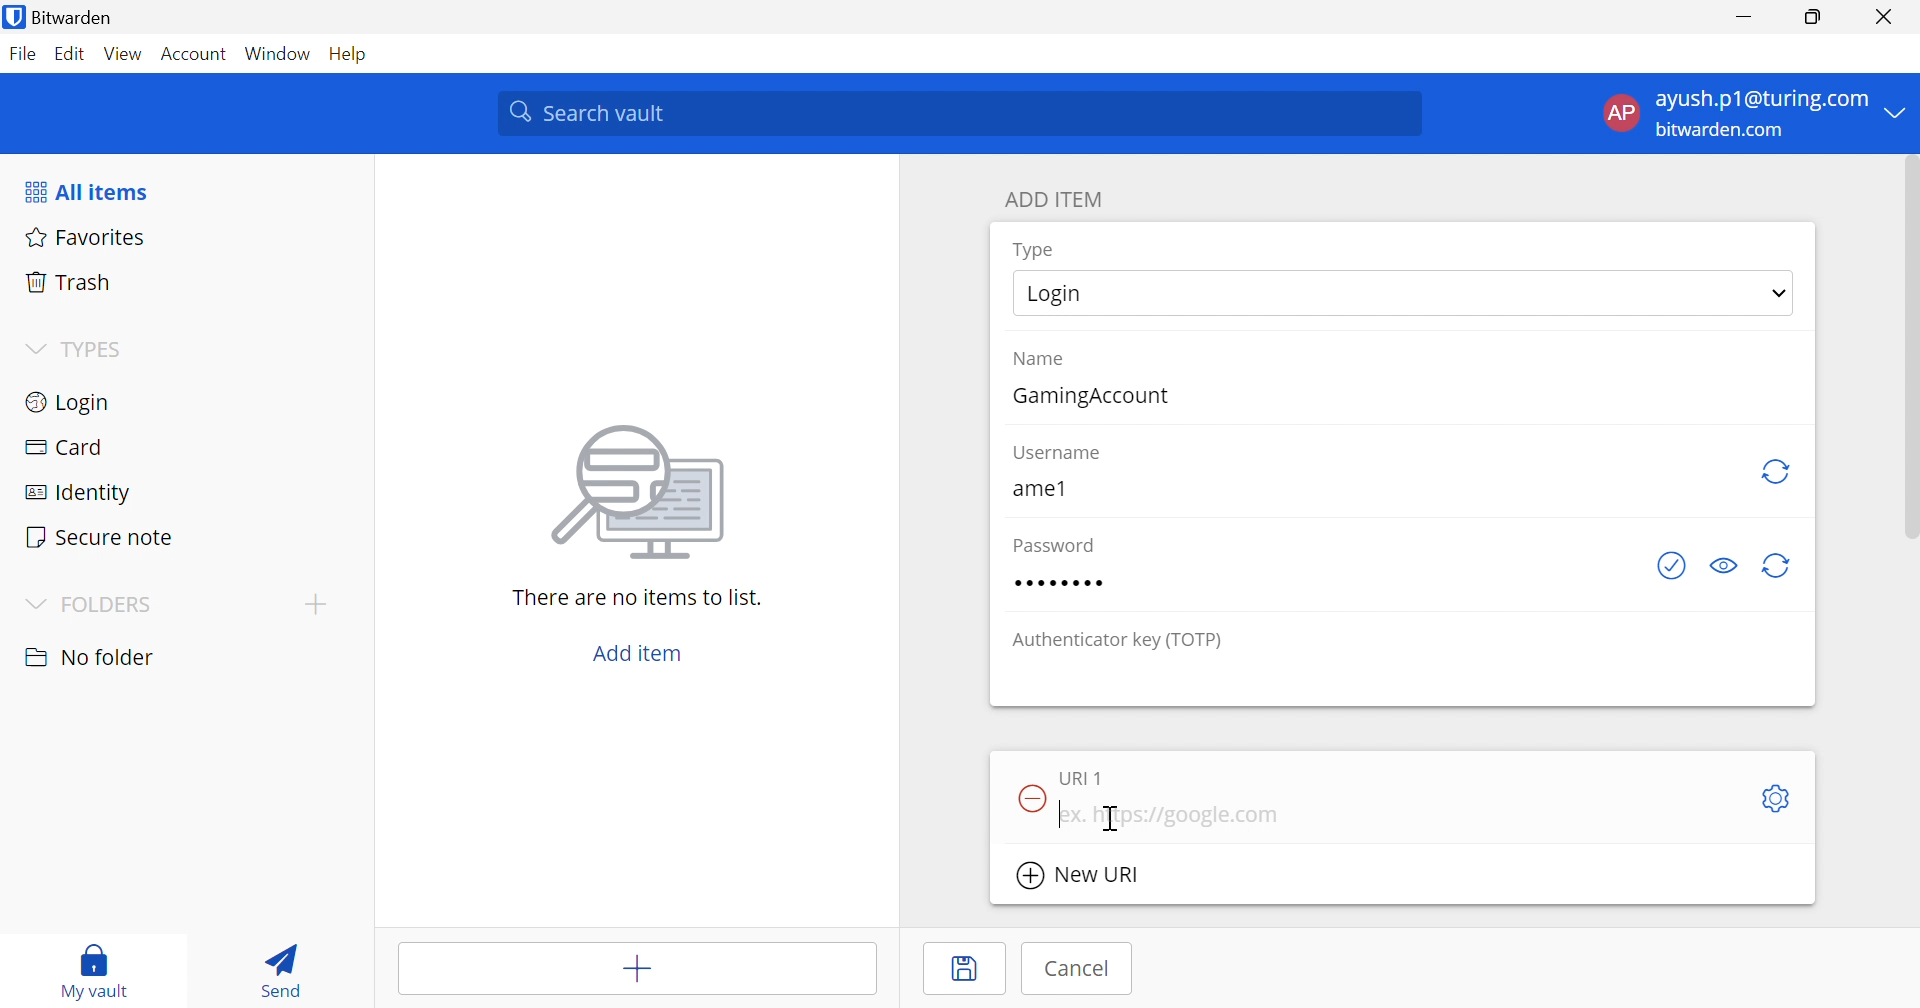  What do you see at coordinates (1059, 201) in the screenshot?
I see `ADD ITEM` at bounding box center [1059, 201].